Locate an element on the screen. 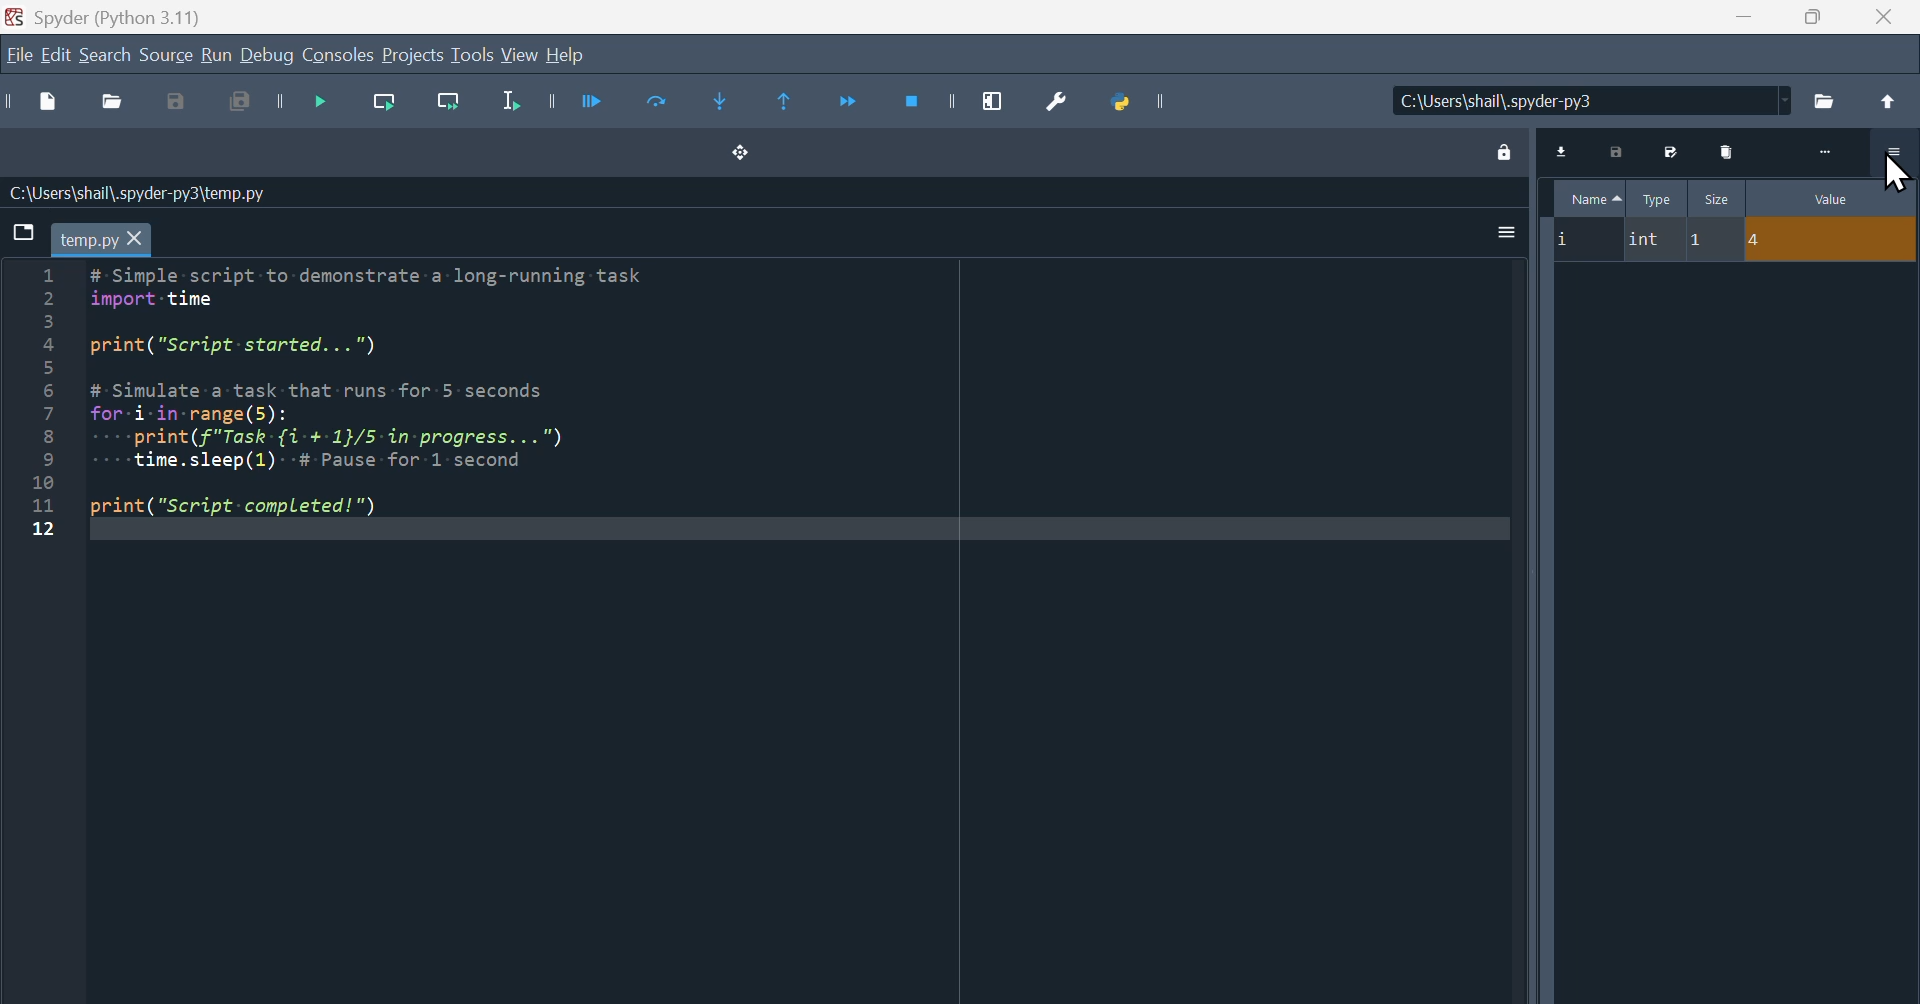  Debug is located at coordinates (266, 53).